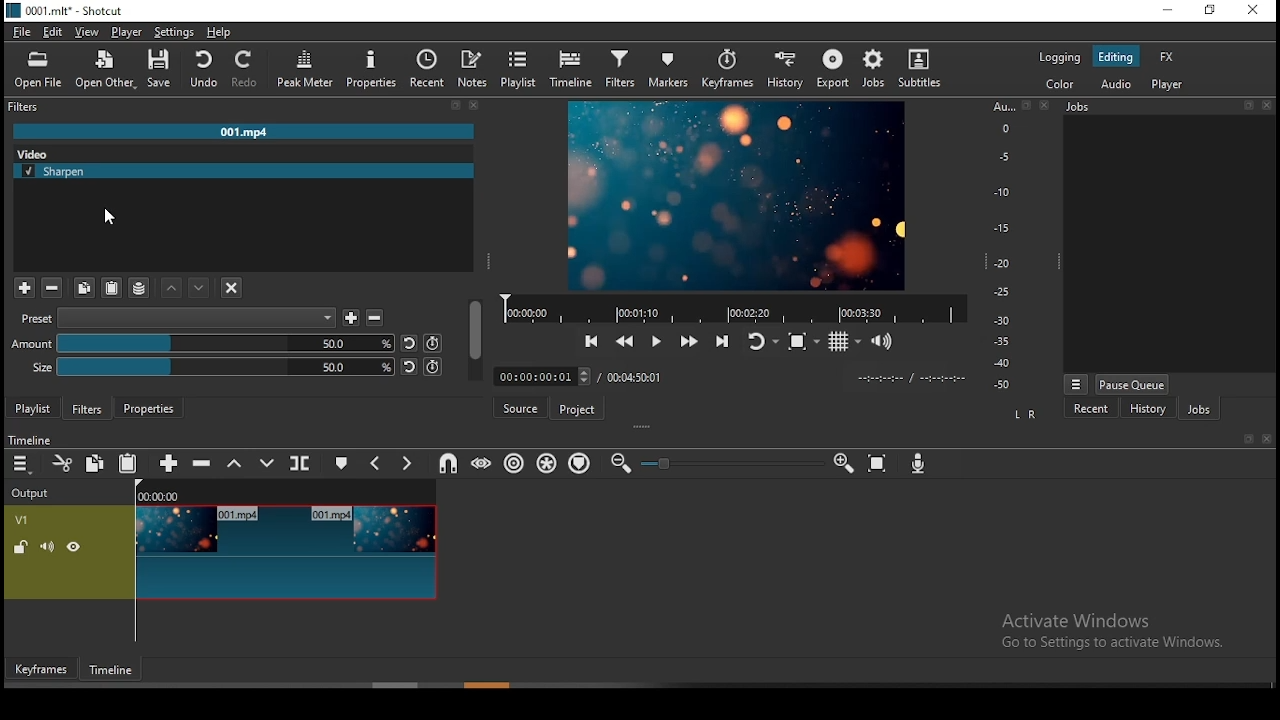 The width and height of the screenshot is (1280, 720). I want to click on editing, so click(1115, 55).